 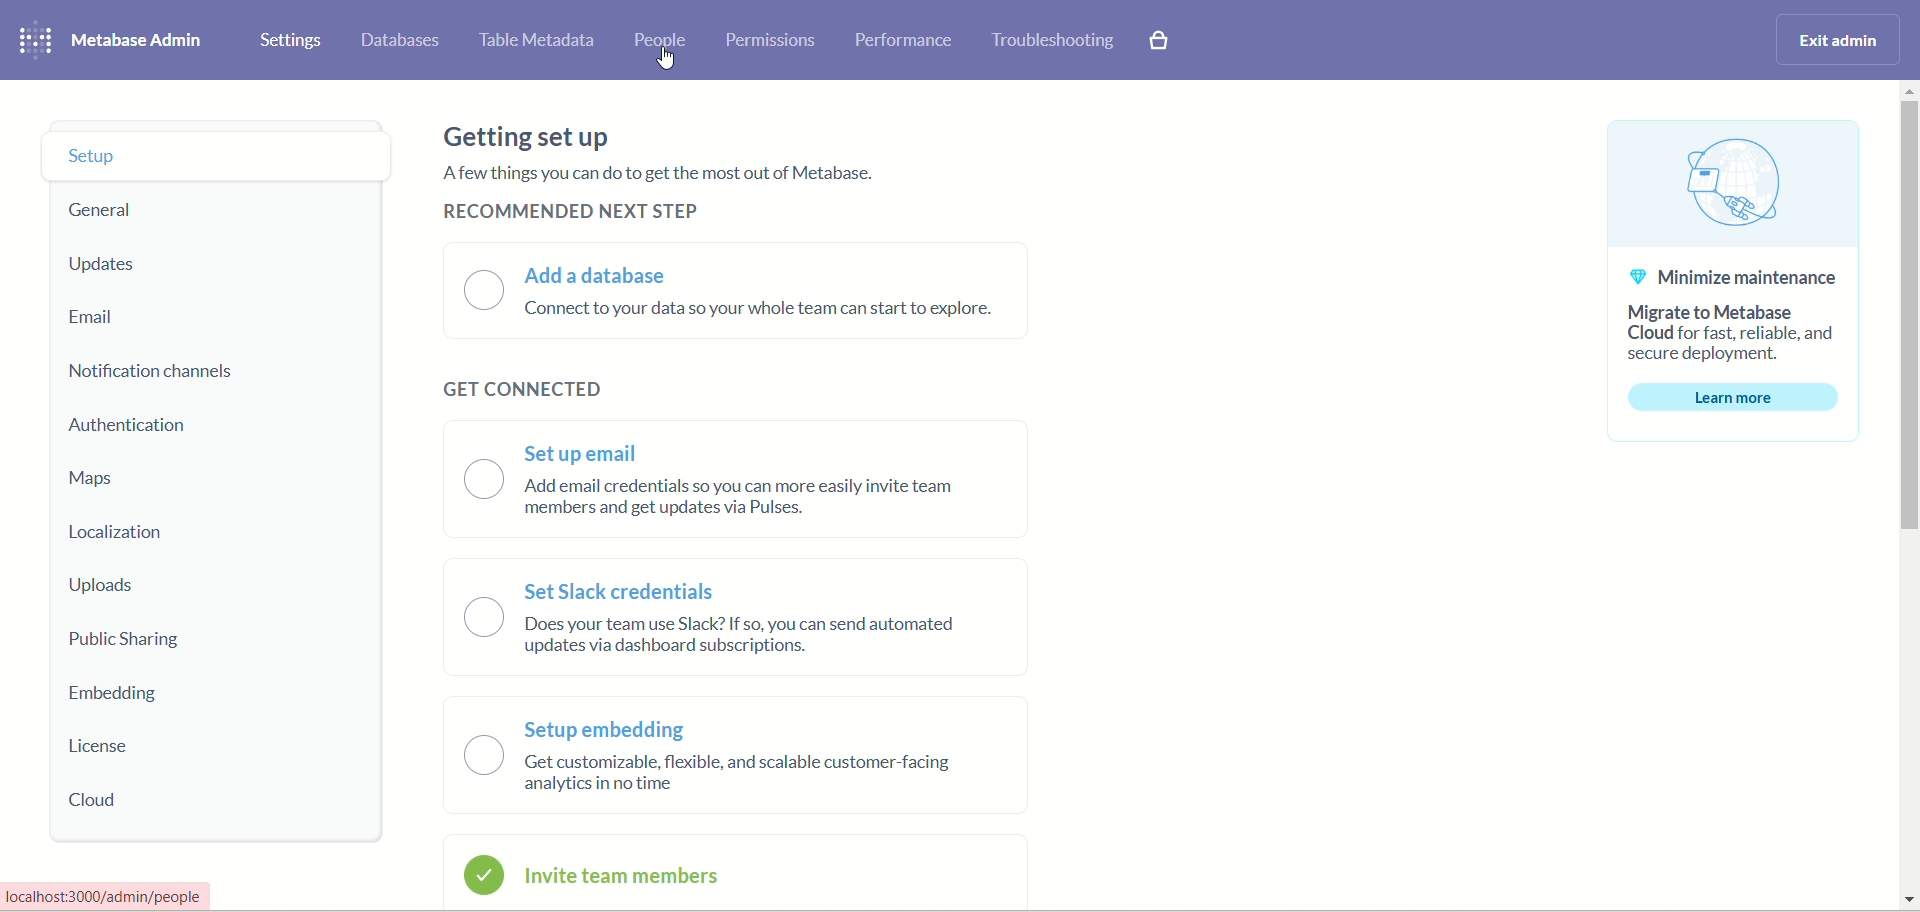 What do you see at coordinates (483, 667) in the screenshot?
I see `toggle button` at bounding box center [483, 667].